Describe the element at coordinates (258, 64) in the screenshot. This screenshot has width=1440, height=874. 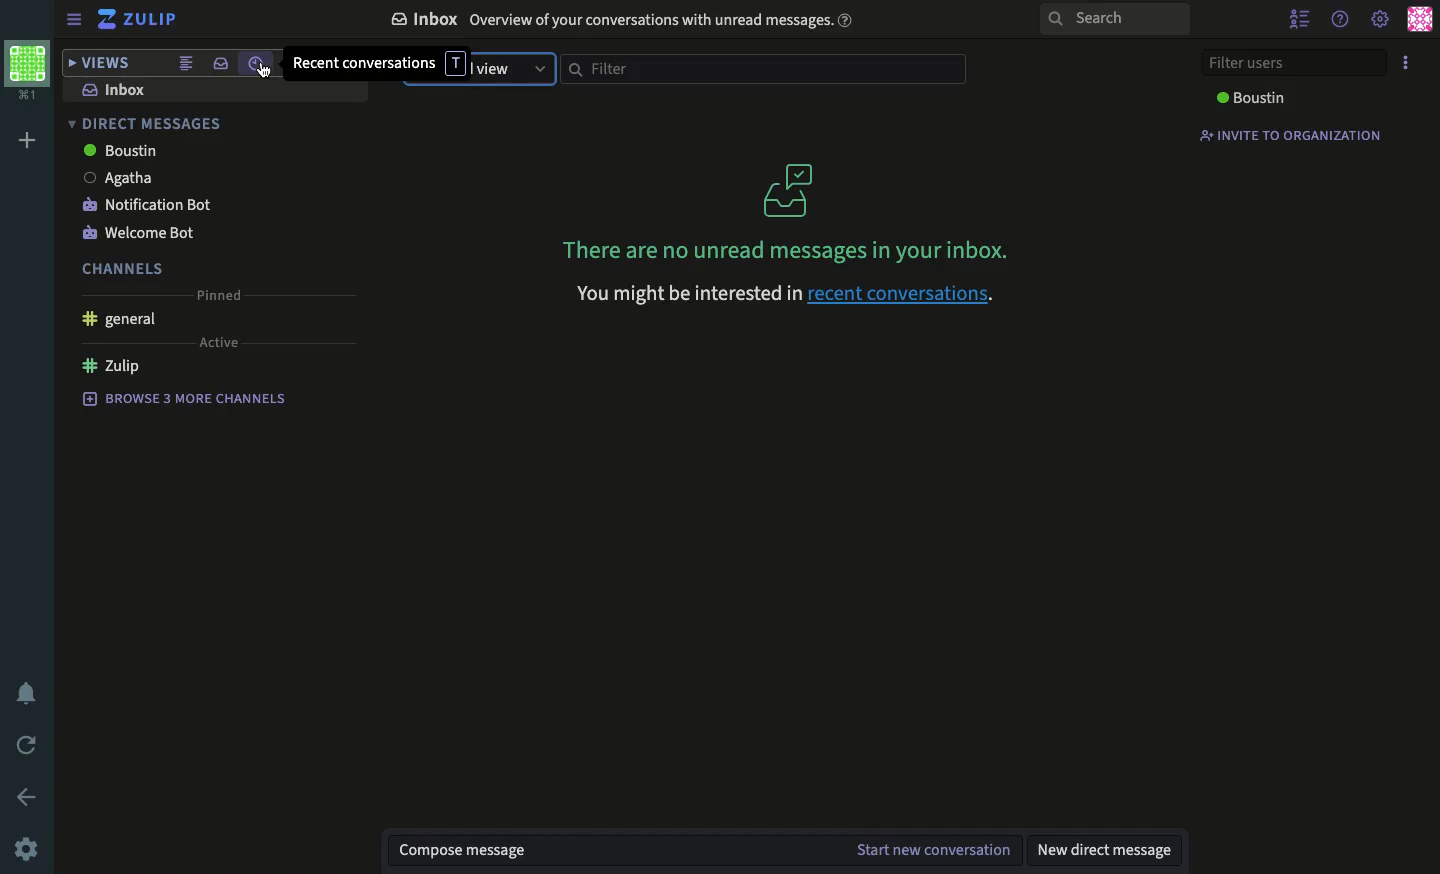
I see `recent conversation` at that location.